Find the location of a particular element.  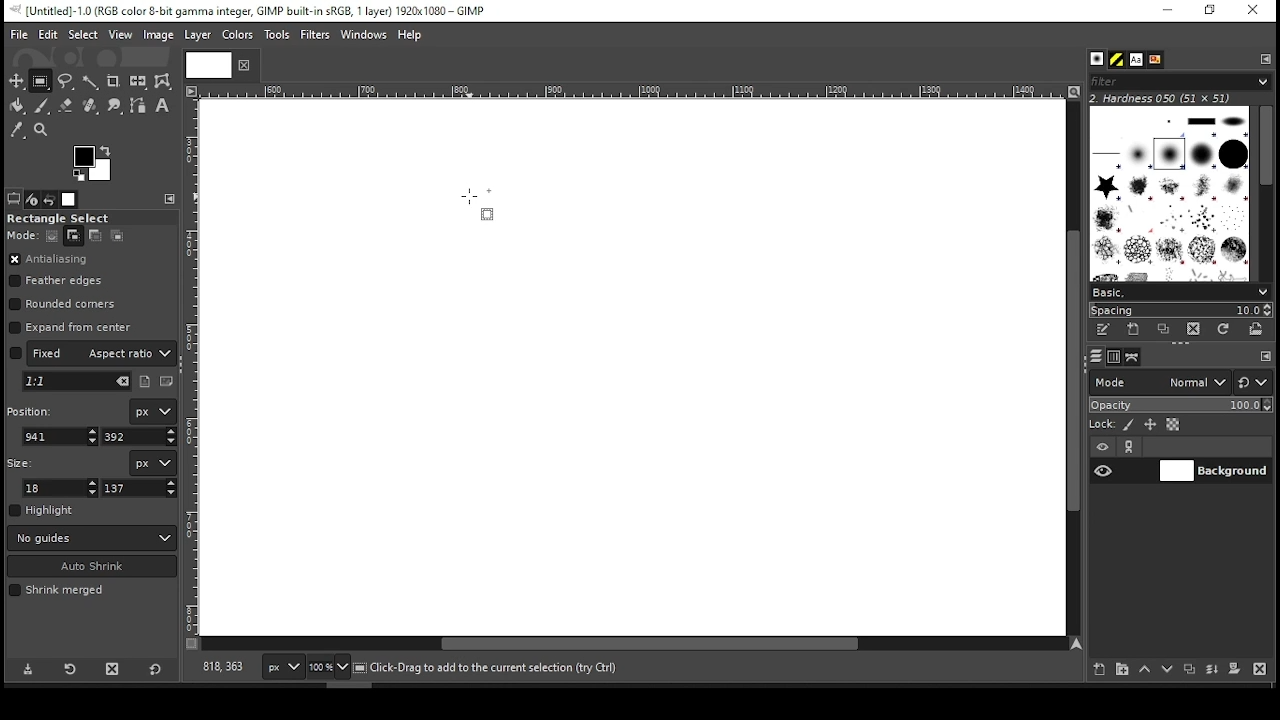

lock: is located at coordinates (1103, 426).